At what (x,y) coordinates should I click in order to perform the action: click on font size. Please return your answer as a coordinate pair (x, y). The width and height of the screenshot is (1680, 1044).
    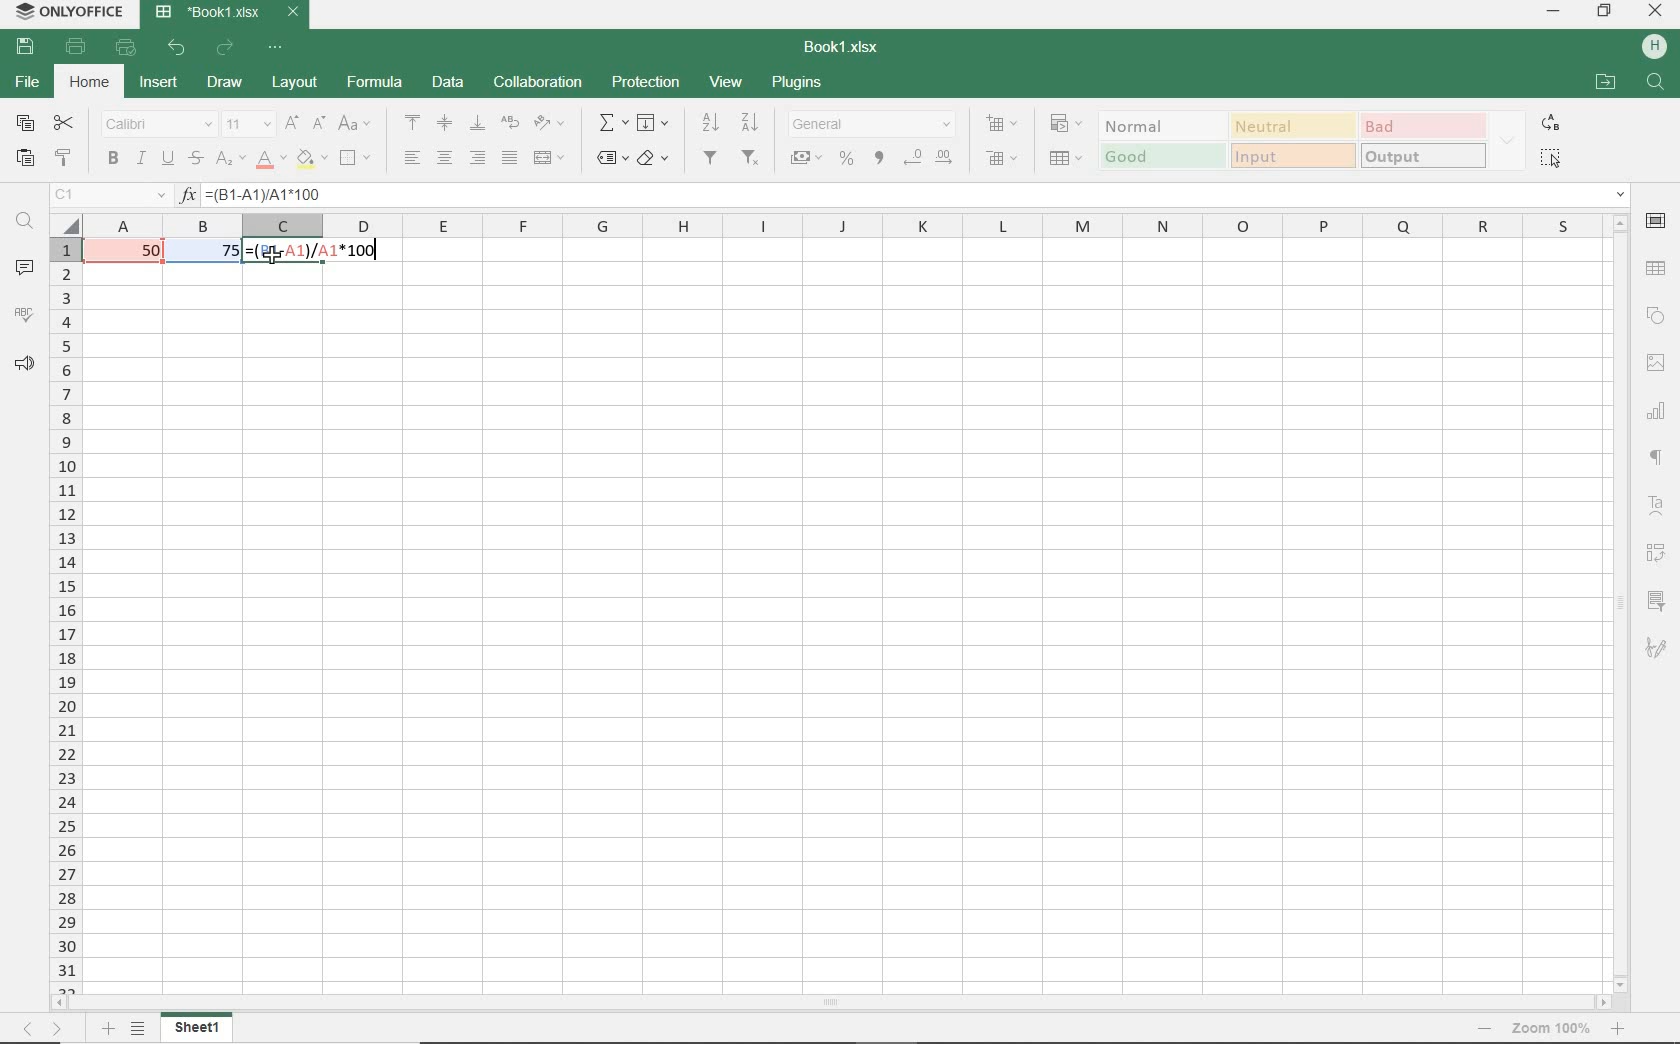
    Looking at the image, I should click on (248, 125).